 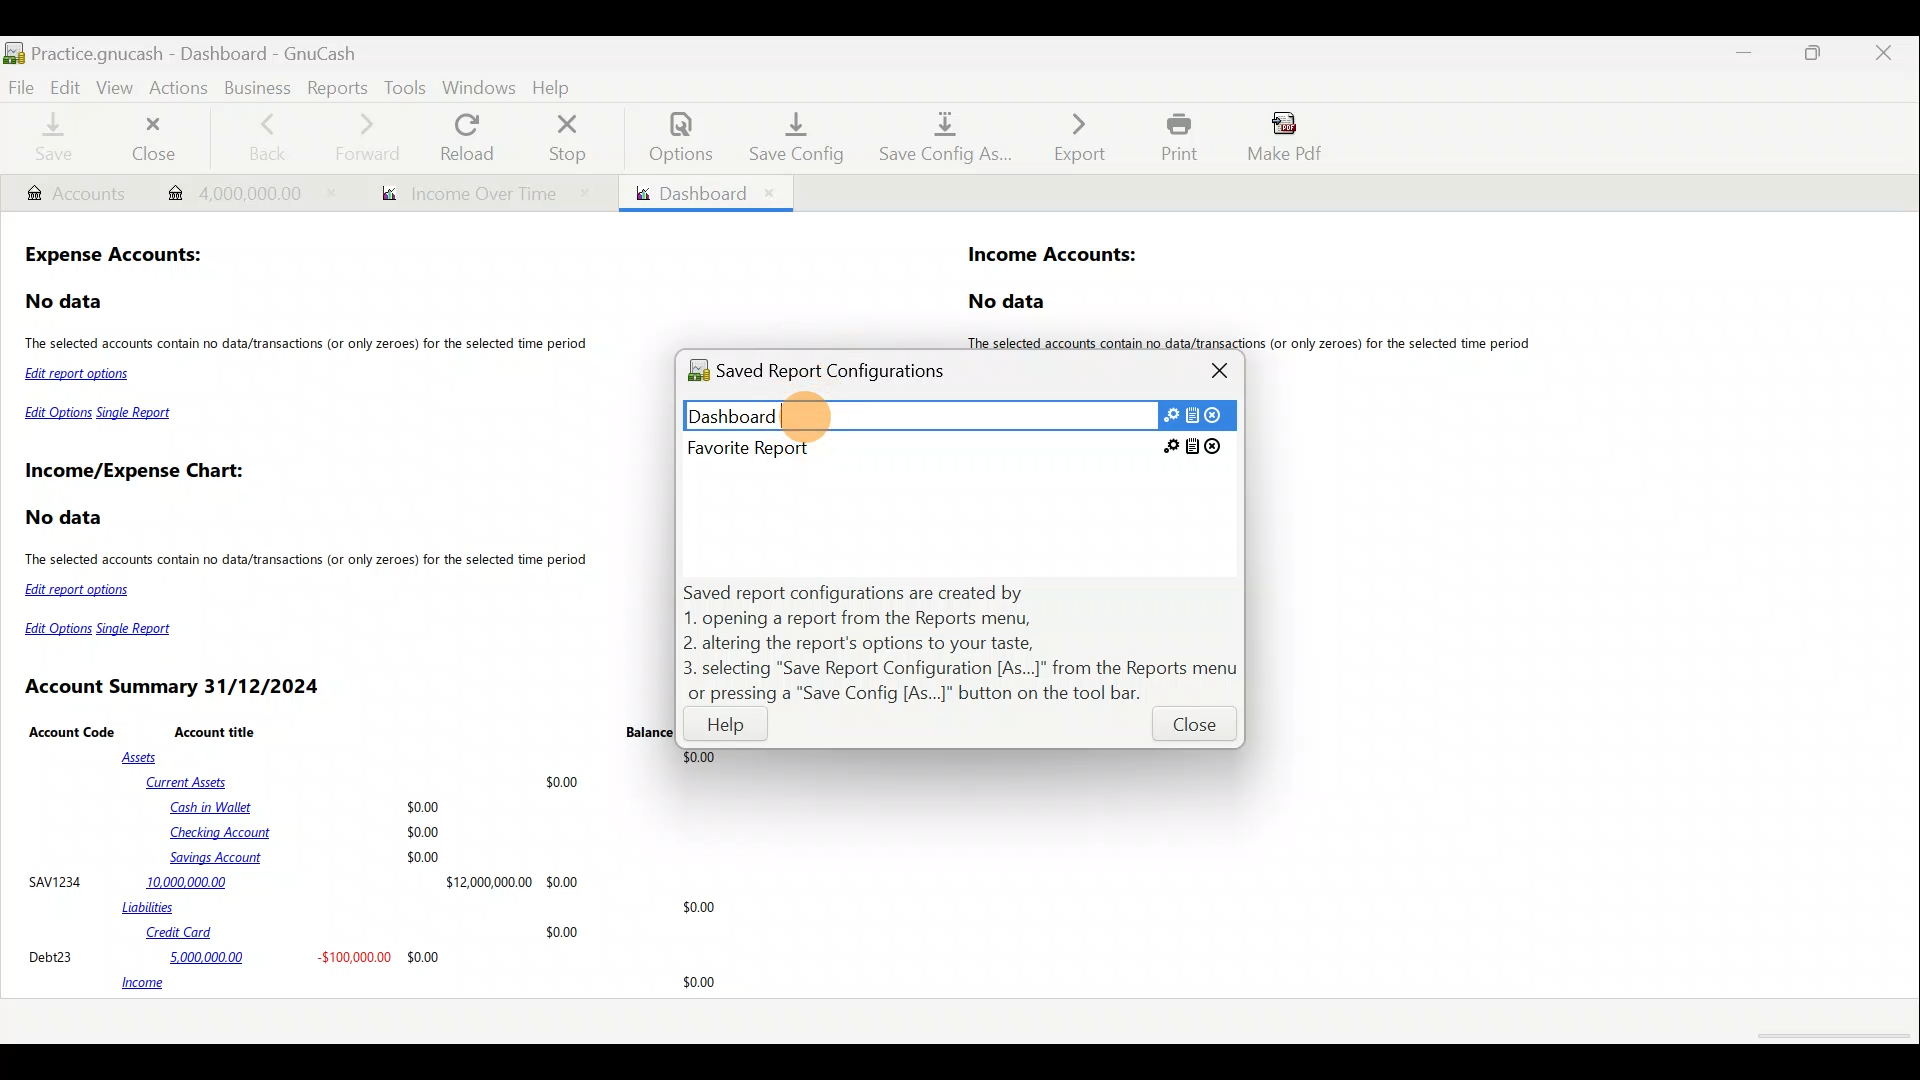 I want to click on Export, so click(x=1069, y=137).